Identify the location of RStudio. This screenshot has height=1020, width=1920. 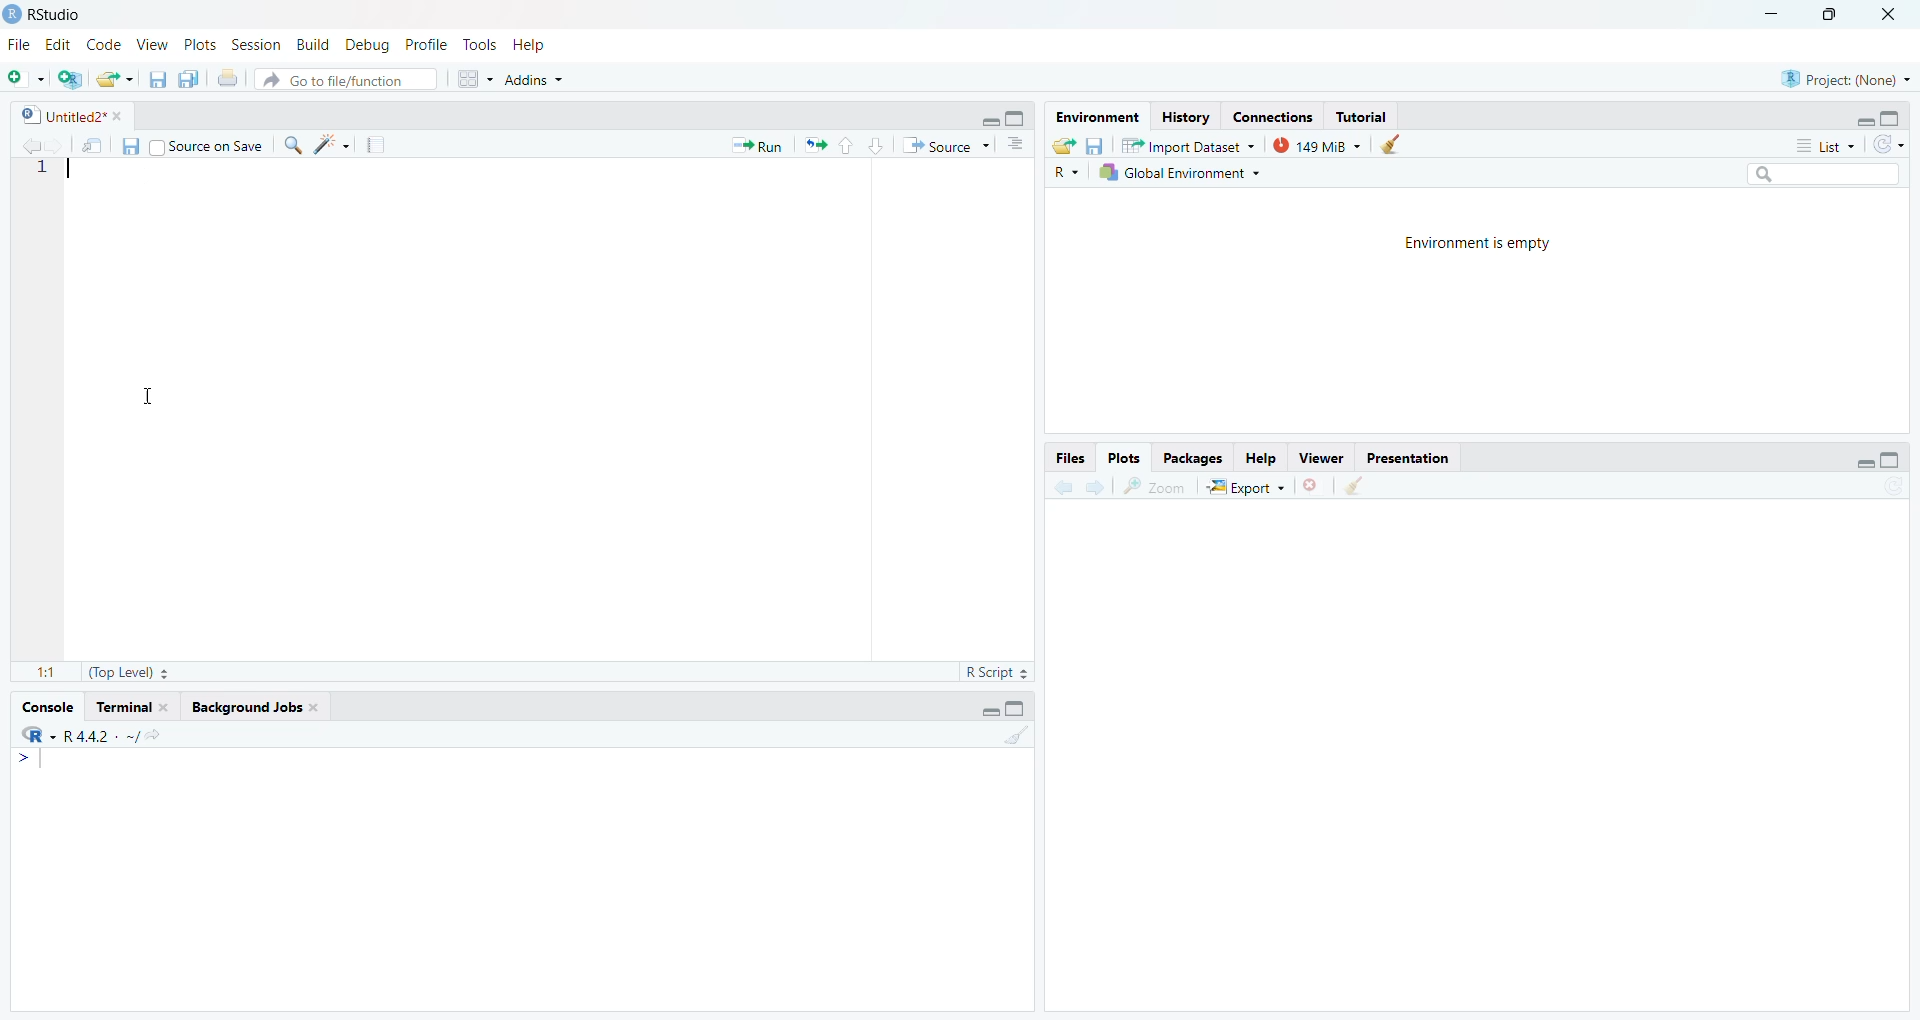
(49, 17).